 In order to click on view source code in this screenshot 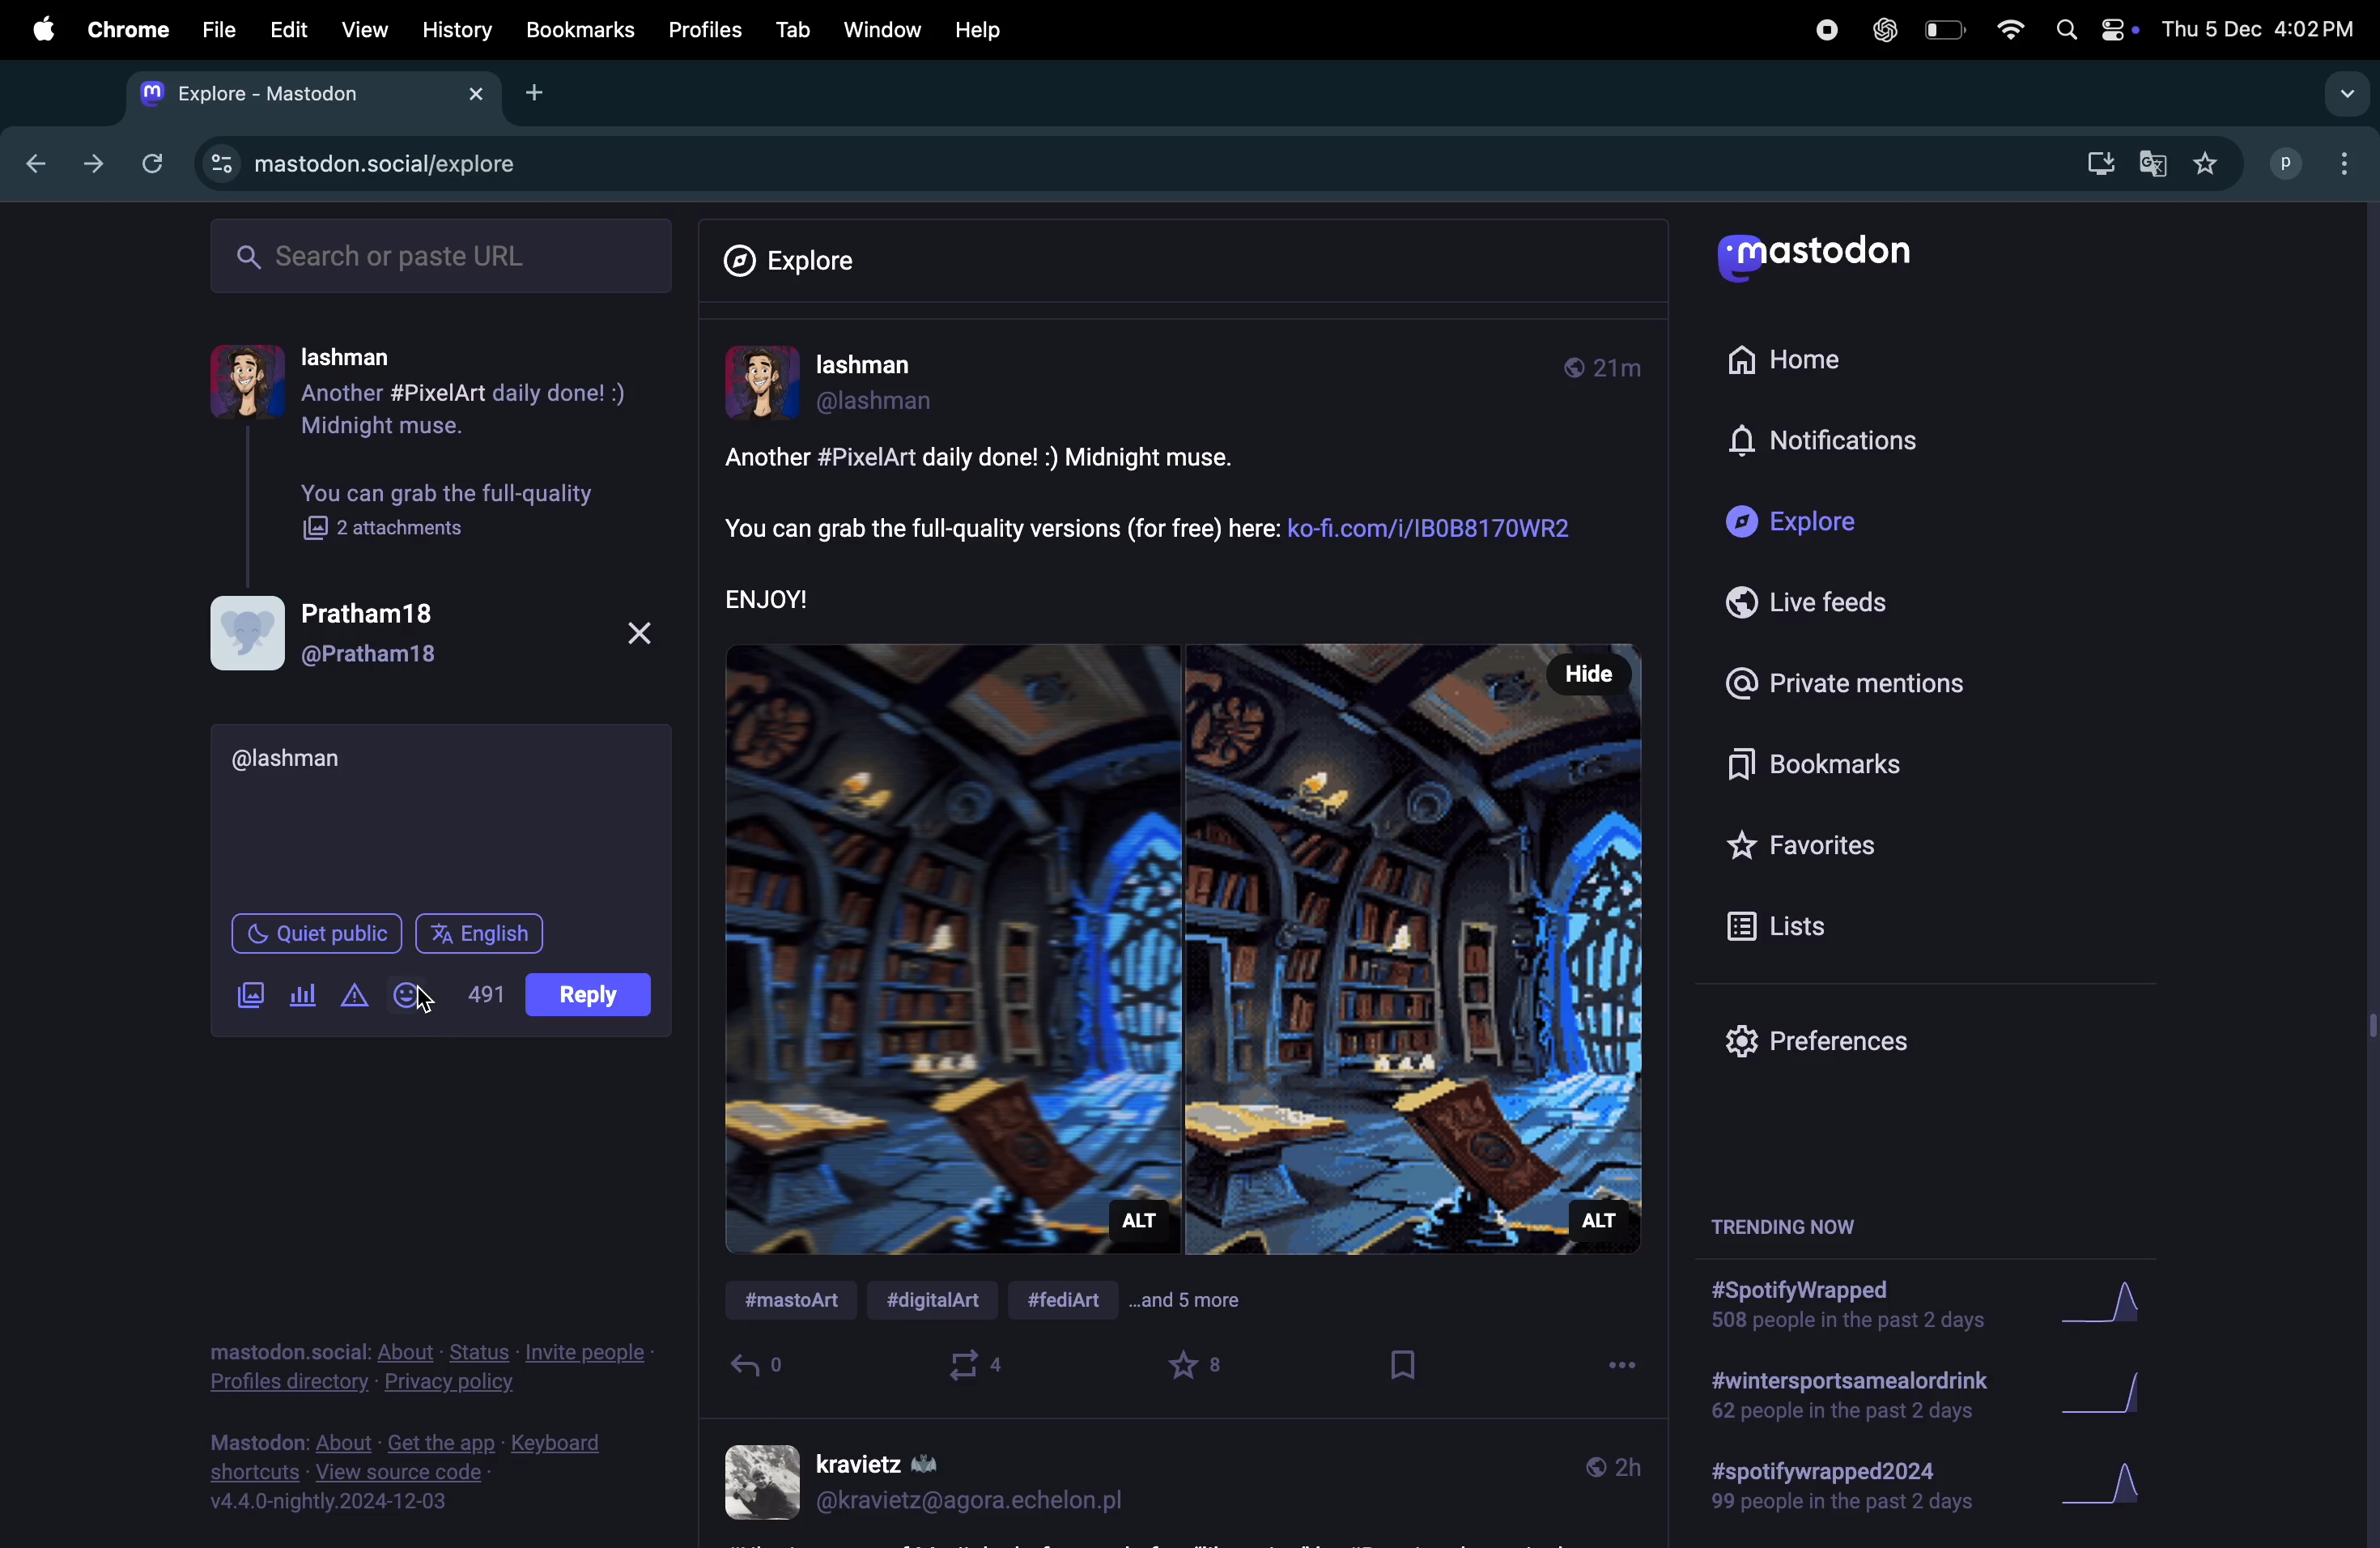, I will do `click(420, 1475)`.